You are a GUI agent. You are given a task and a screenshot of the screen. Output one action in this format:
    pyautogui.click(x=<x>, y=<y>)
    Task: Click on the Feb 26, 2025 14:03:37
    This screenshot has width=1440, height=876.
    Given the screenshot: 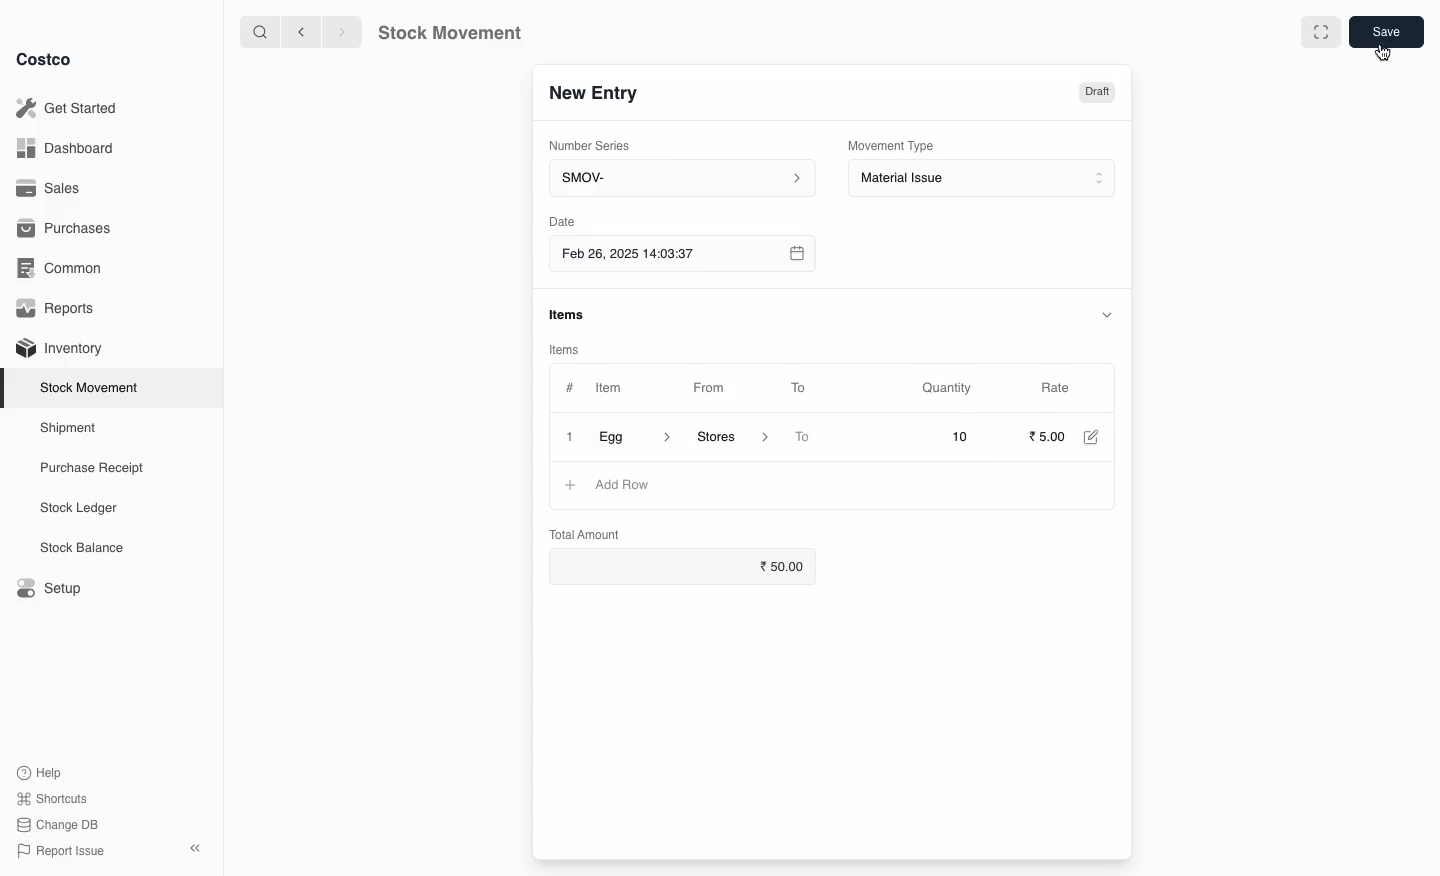 What is the action you would take?
    pyautogui.click(x=681, y=255)
    